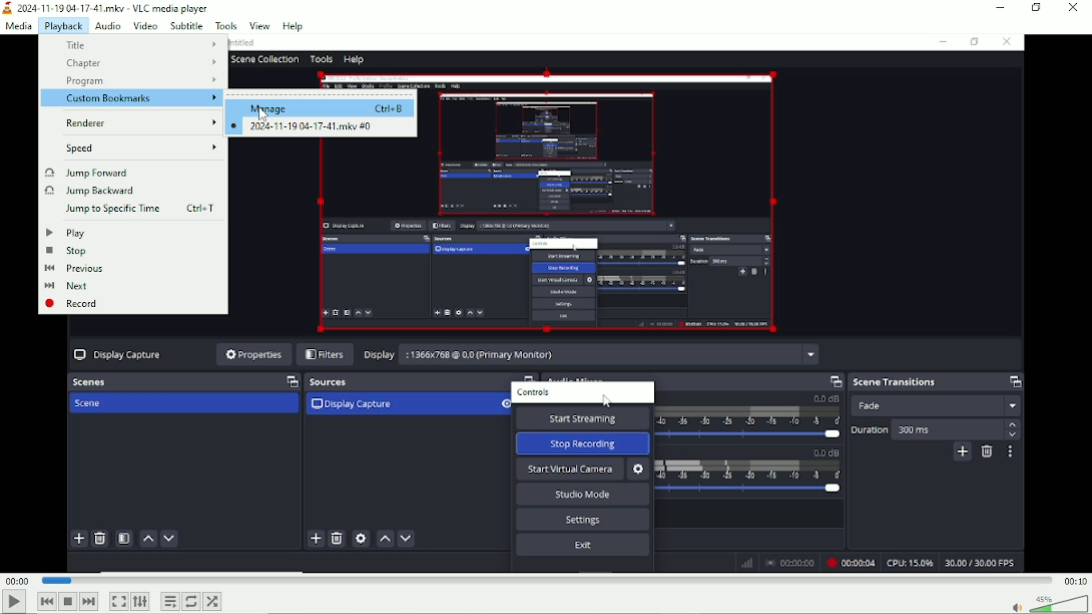  What do you see at coordinates (67, 601) in the screenshot?
I see `Stop playlist` at bounding box center [67, 601].